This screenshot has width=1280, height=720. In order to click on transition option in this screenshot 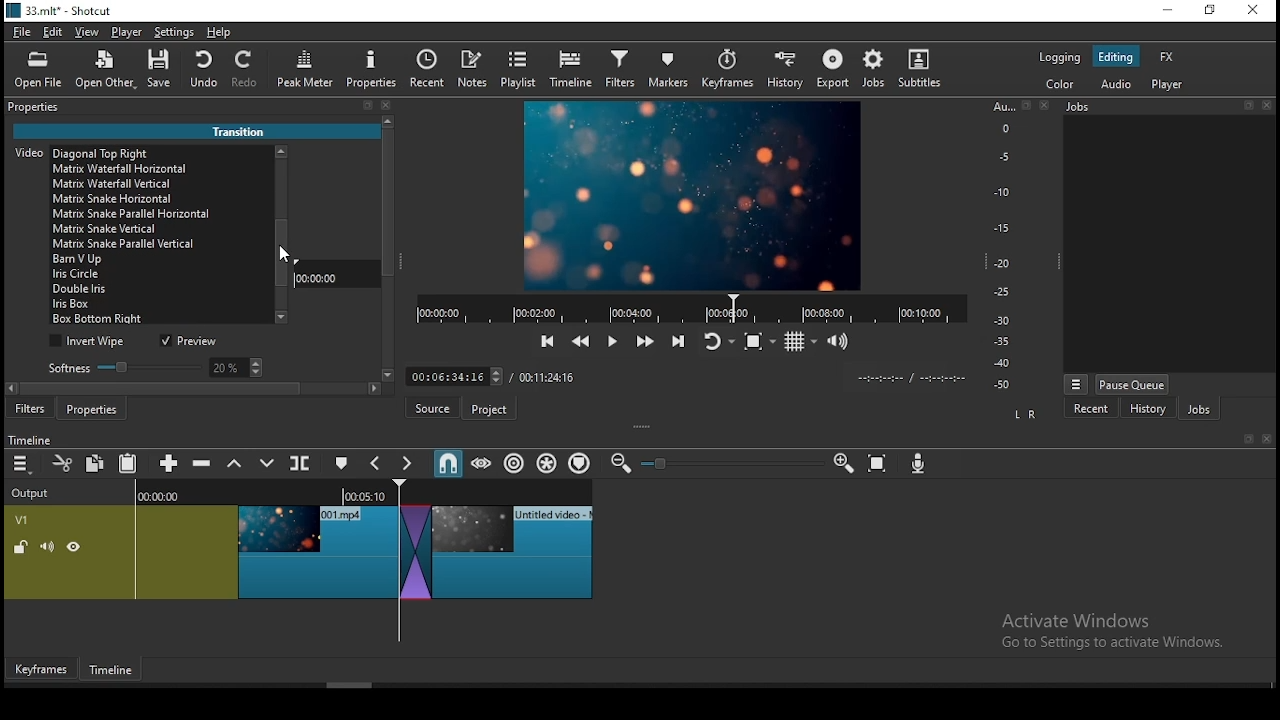, I will do `click(159, 306)`.